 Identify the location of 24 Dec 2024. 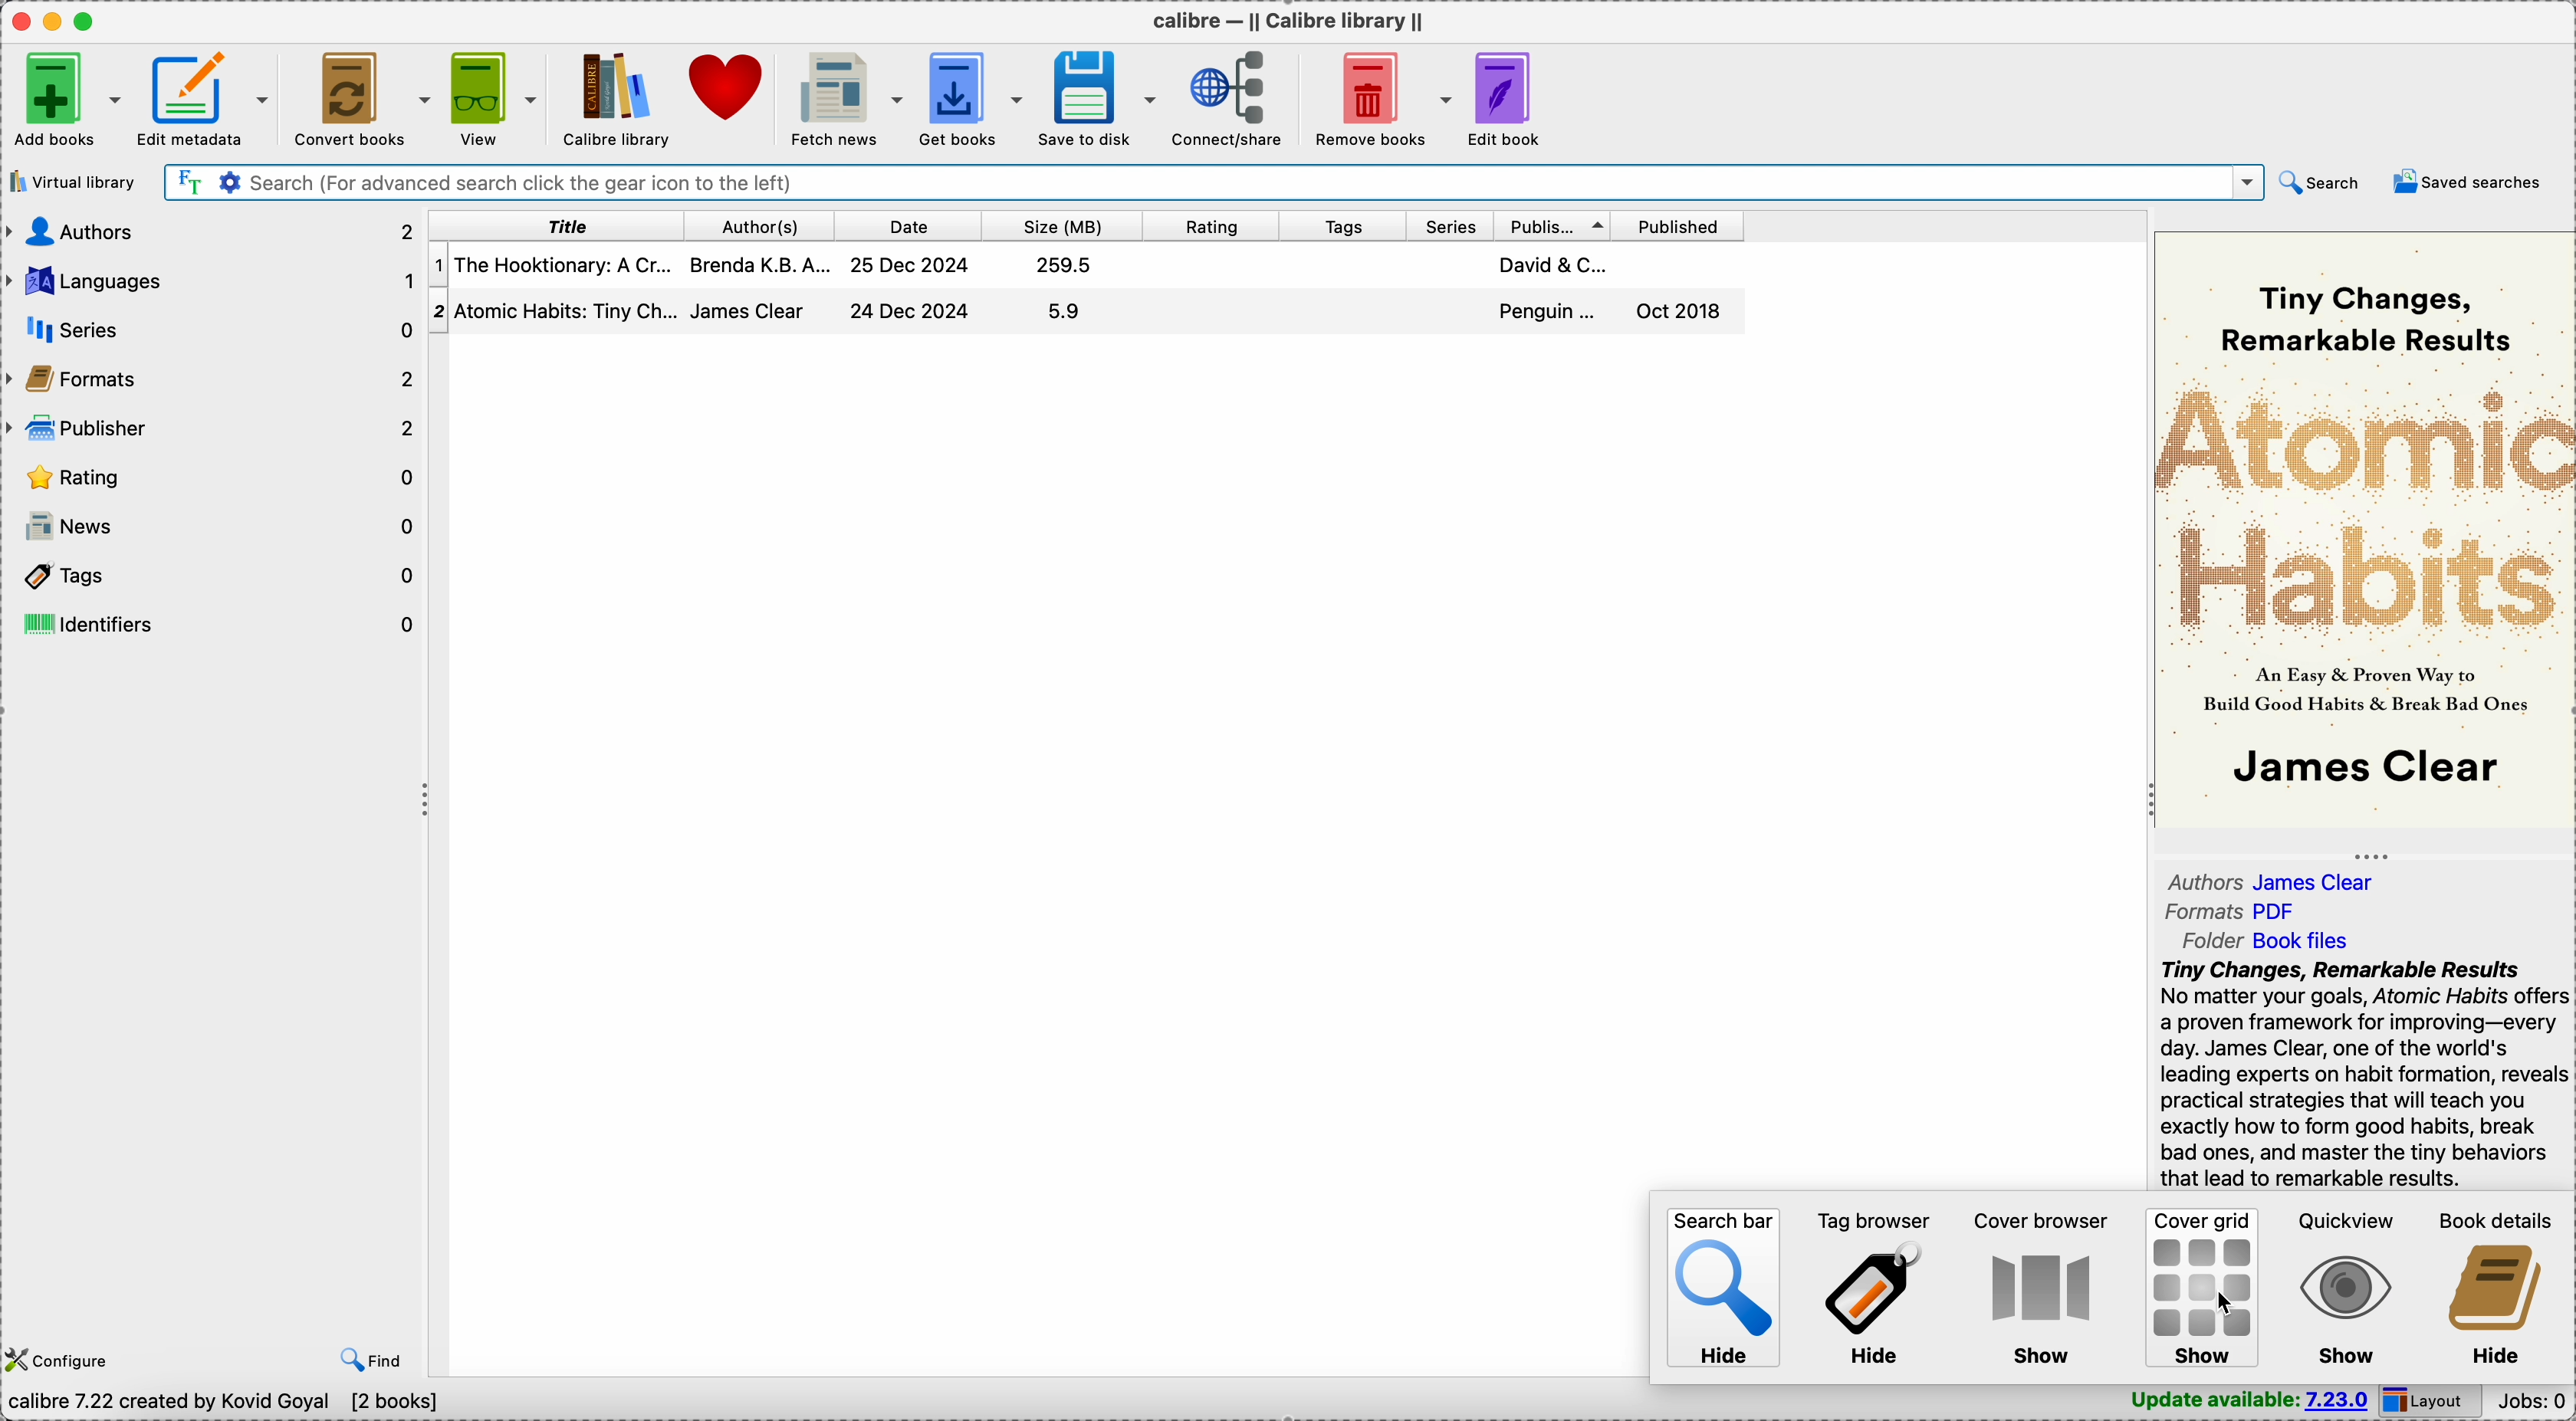
(910, 309).